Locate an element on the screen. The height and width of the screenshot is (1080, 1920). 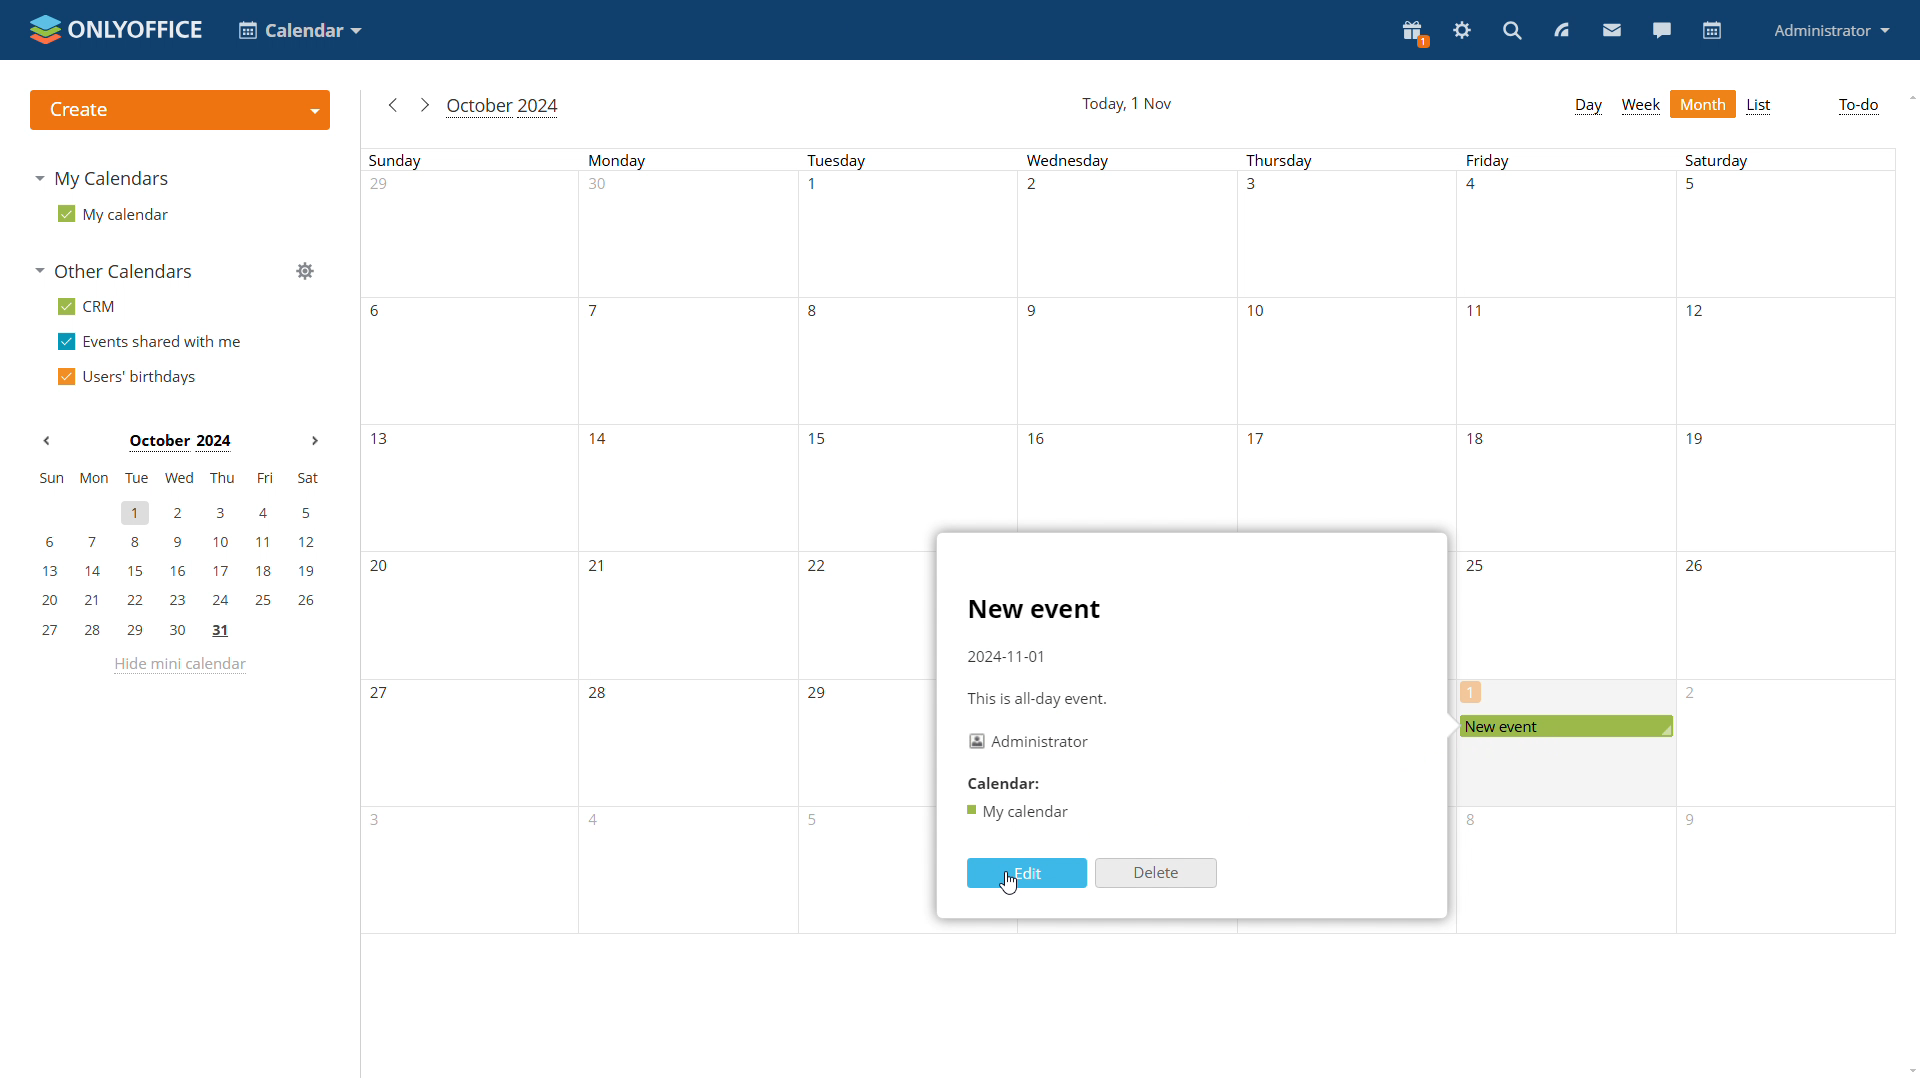
Previous month is located at coordinates (47, 443).